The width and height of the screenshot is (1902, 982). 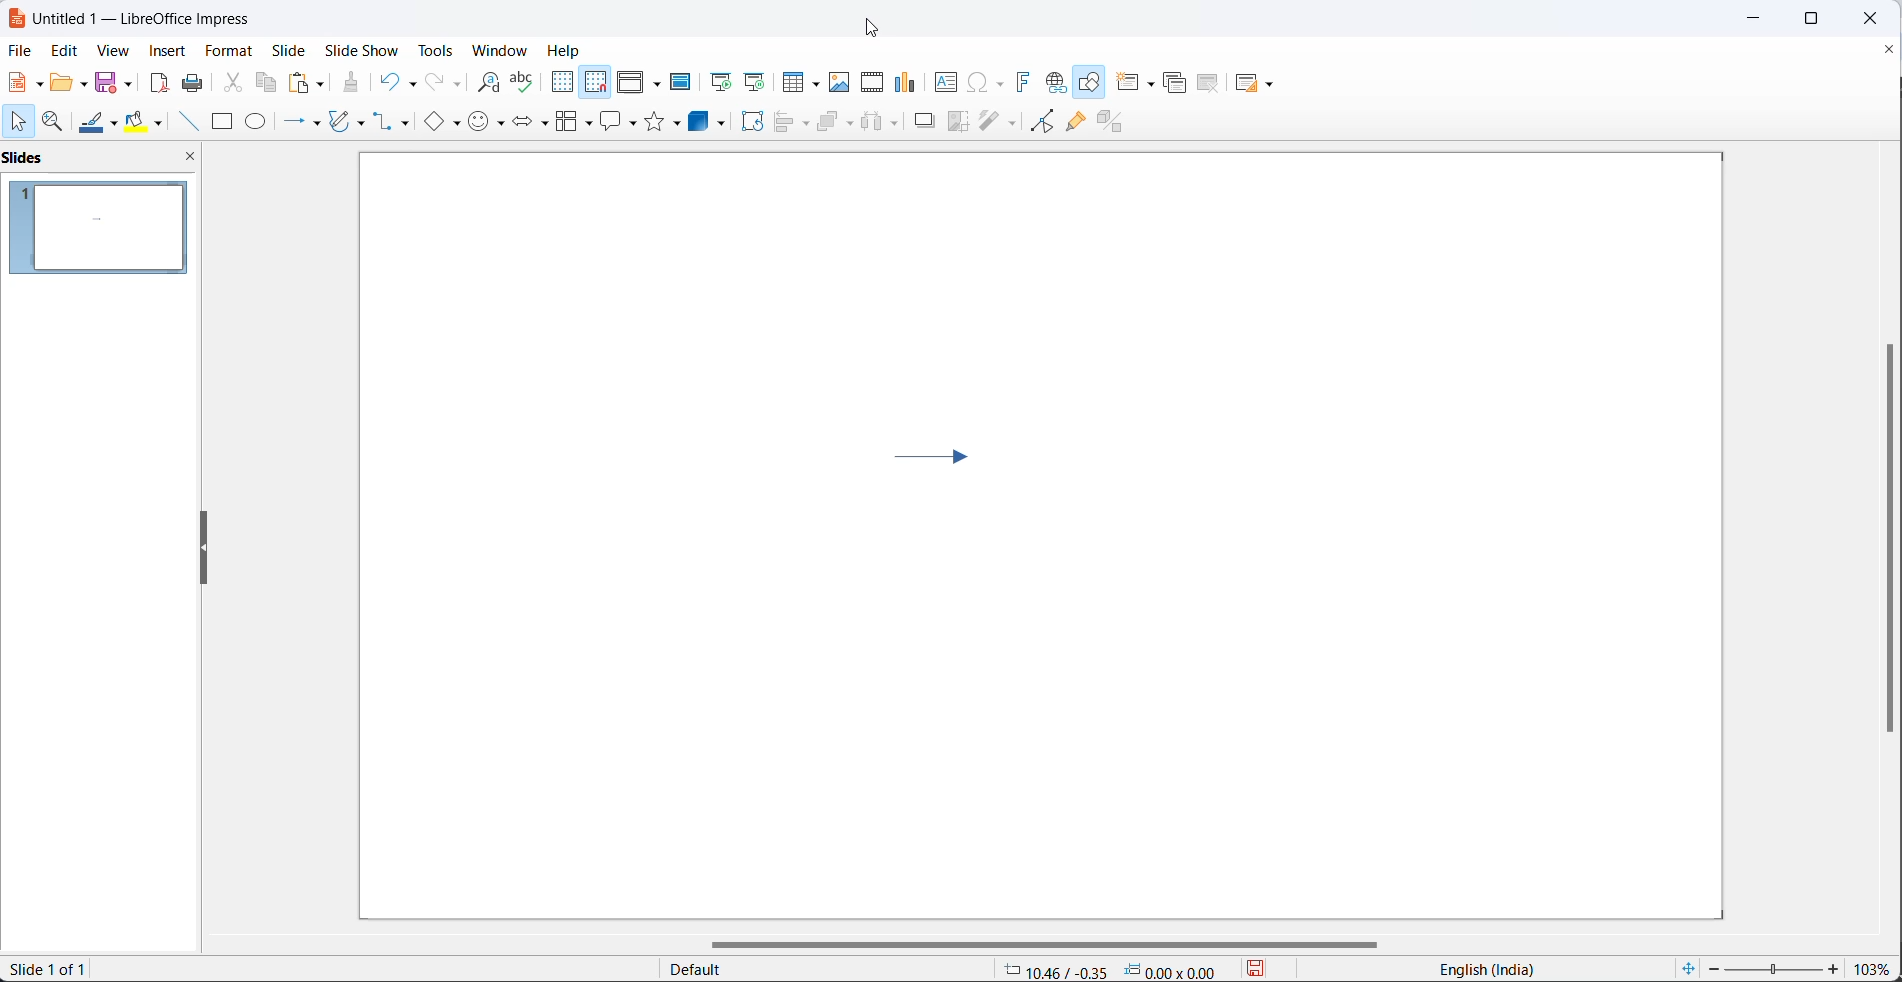 What do you see at coordinates (710, 123) in the screenshot?
I see `3d objects` at bounding box center [710, 123].